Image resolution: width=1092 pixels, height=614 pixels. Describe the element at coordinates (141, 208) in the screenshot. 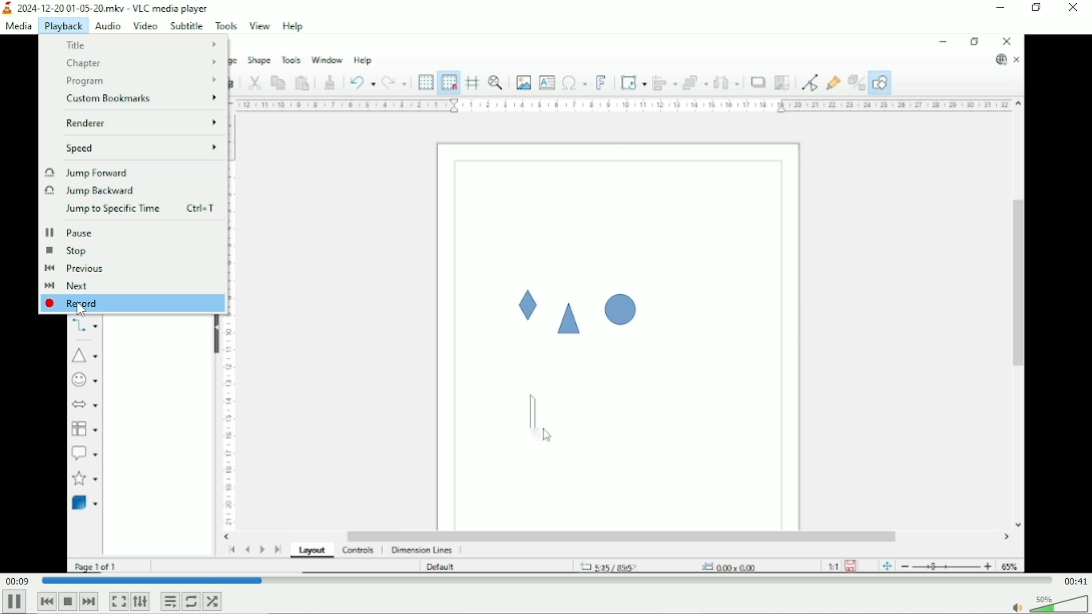

I see `Jump to specific time` at that location.